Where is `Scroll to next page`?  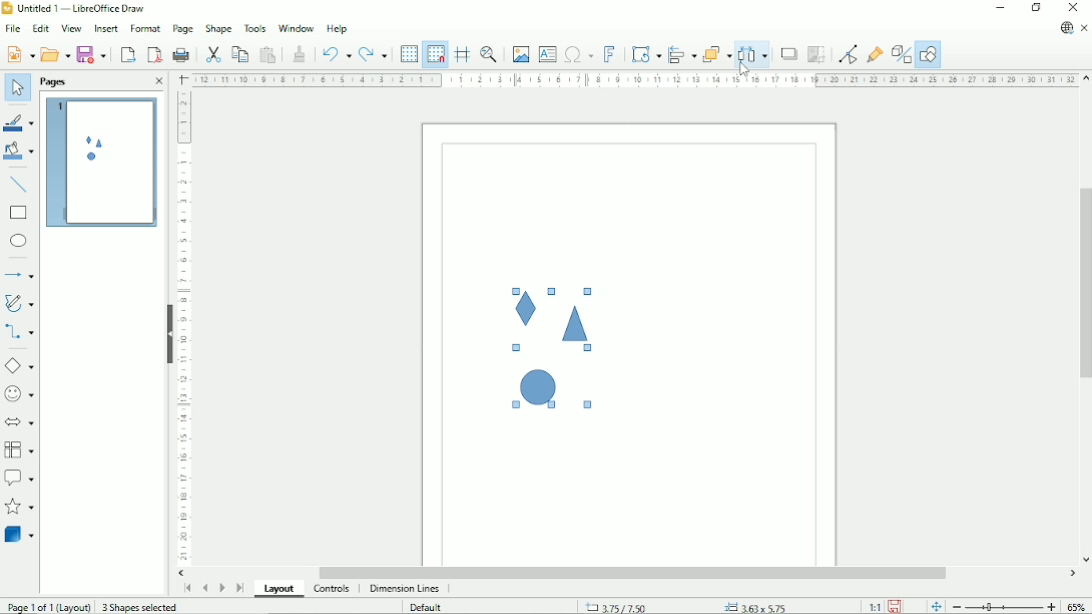
Scroll to next page is located at coordinates (221, 587).